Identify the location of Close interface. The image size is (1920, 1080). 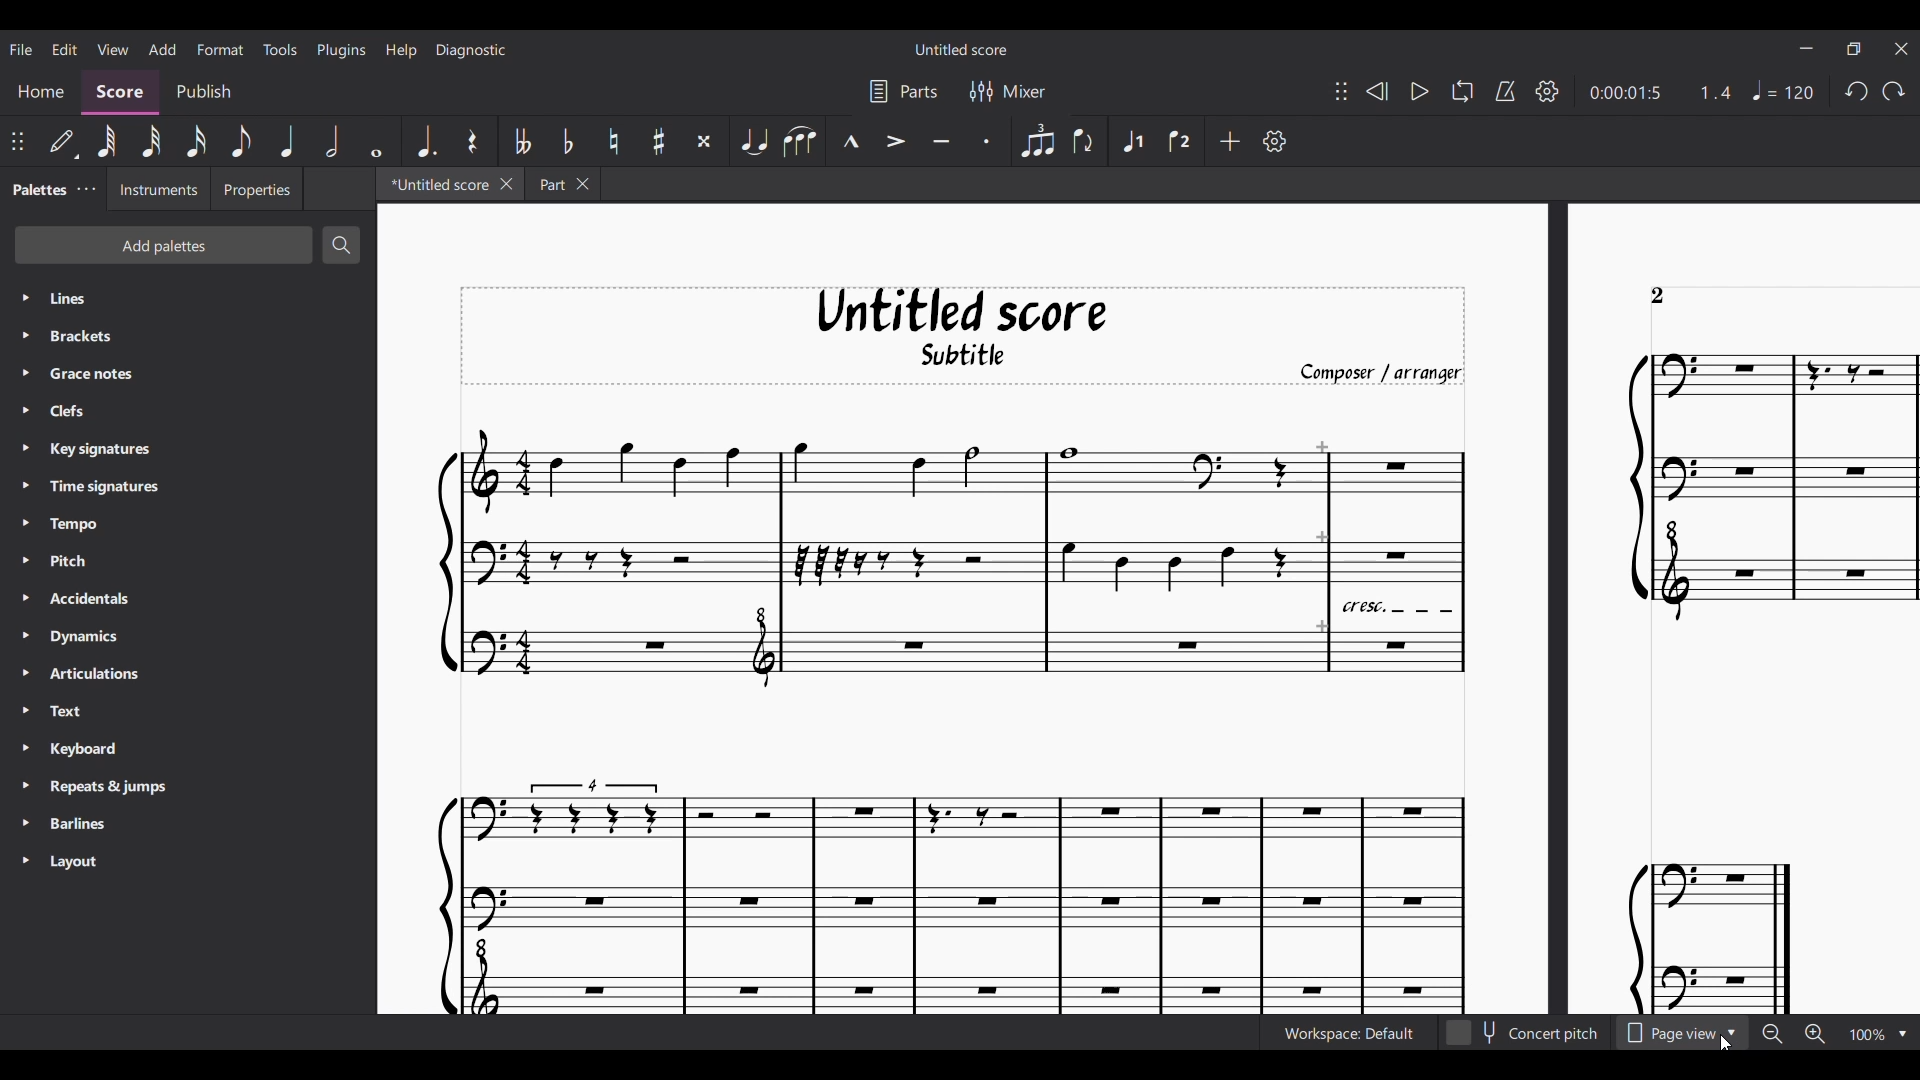
(1903, 49).